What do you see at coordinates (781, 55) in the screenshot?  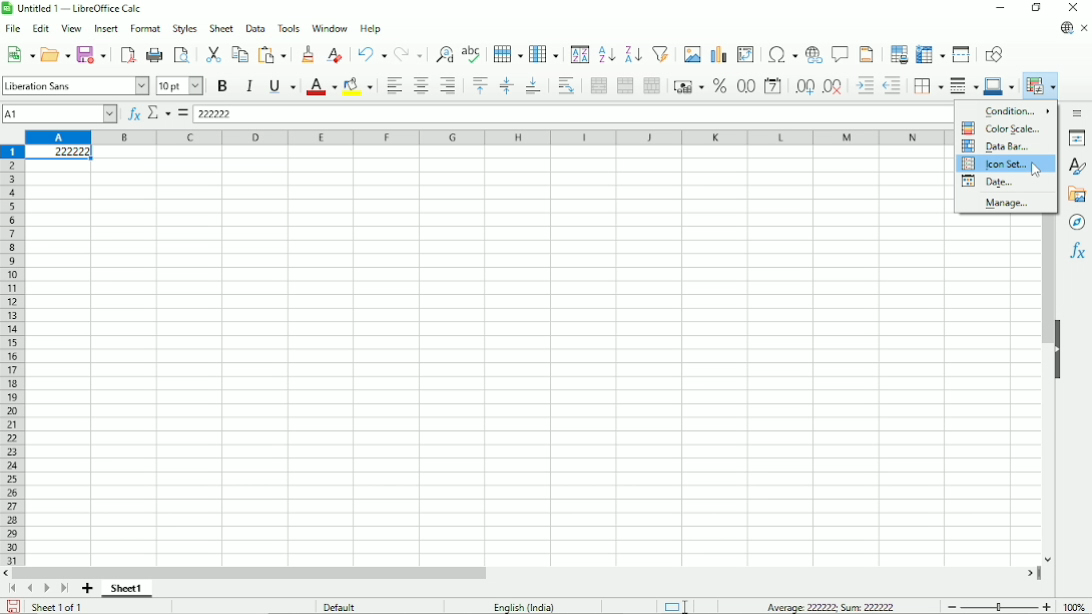 I see `Insert special characters` at bounding box center [781, 55].